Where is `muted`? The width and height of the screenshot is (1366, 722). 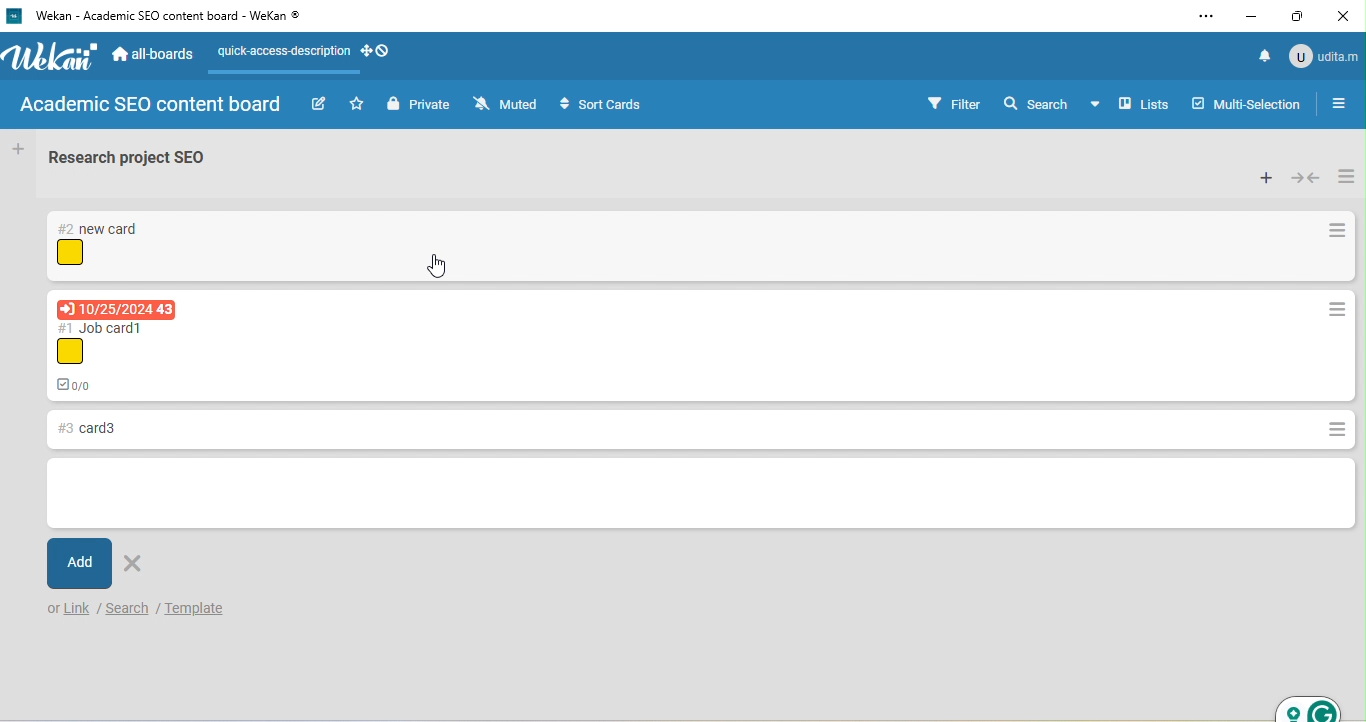
muted is located at coordinates (508, 105).